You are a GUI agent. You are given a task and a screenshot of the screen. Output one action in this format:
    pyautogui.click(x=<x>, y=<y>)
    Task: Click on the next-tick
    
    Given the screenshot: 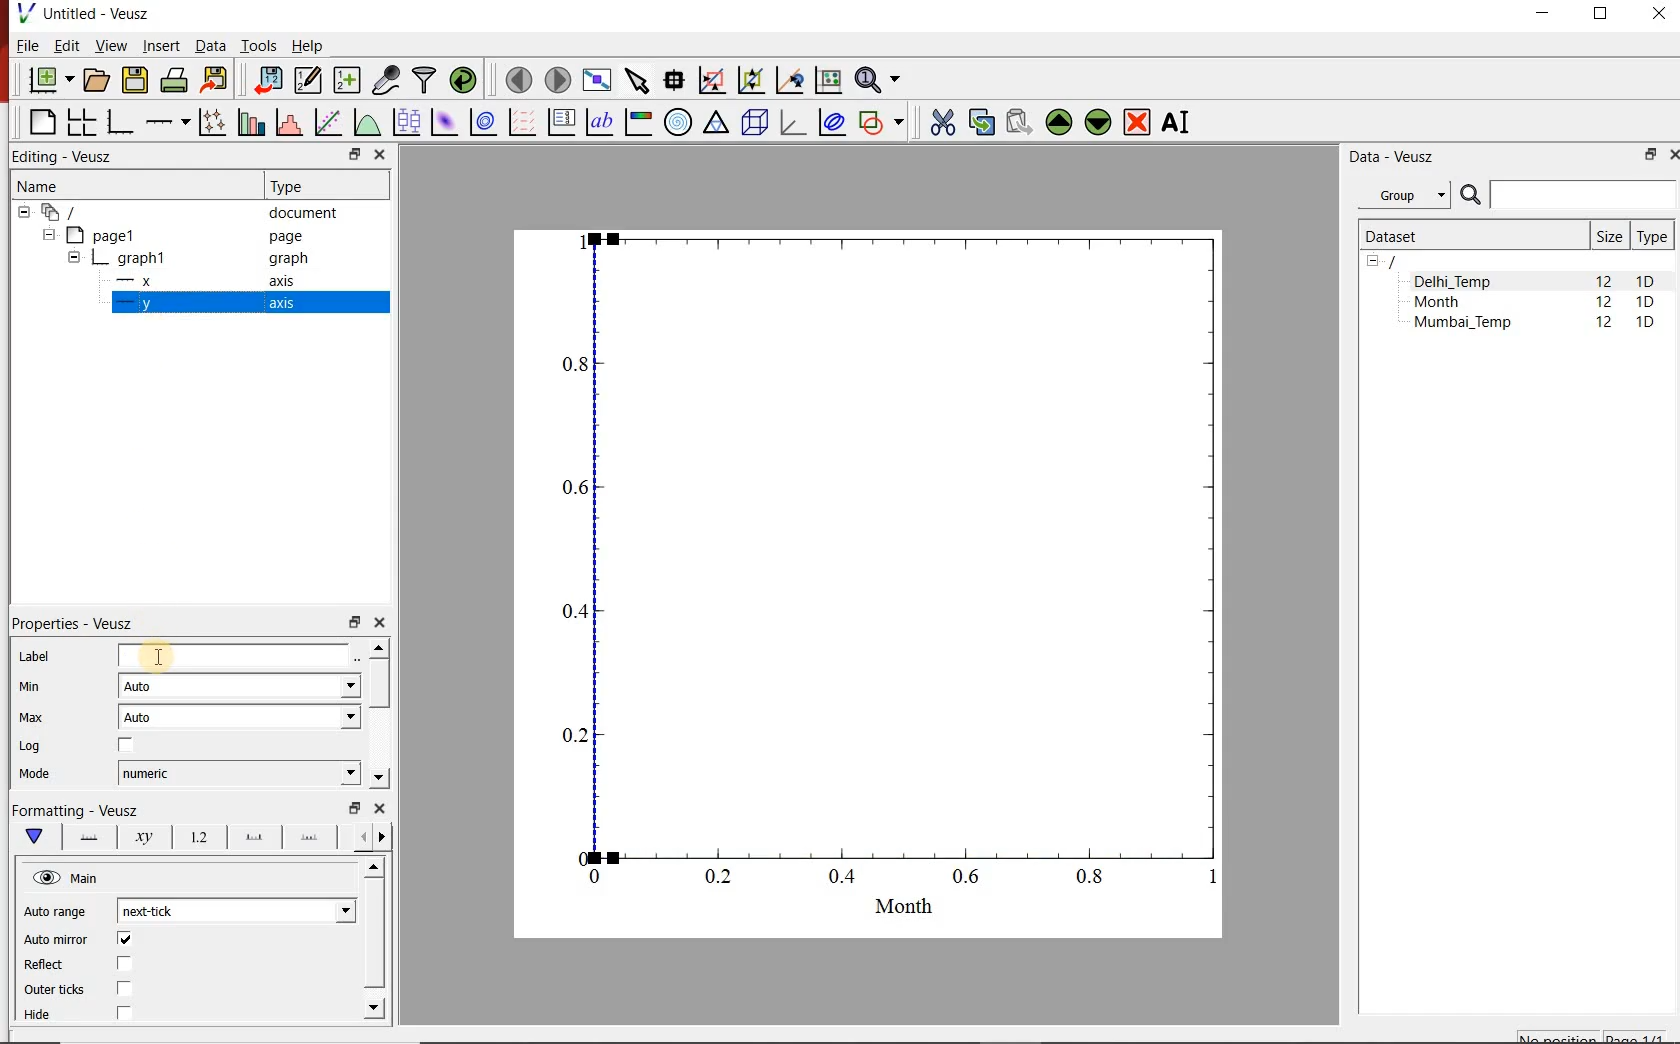 What is the action you would take?
    pyautogui.click(x=236, y=911)
    